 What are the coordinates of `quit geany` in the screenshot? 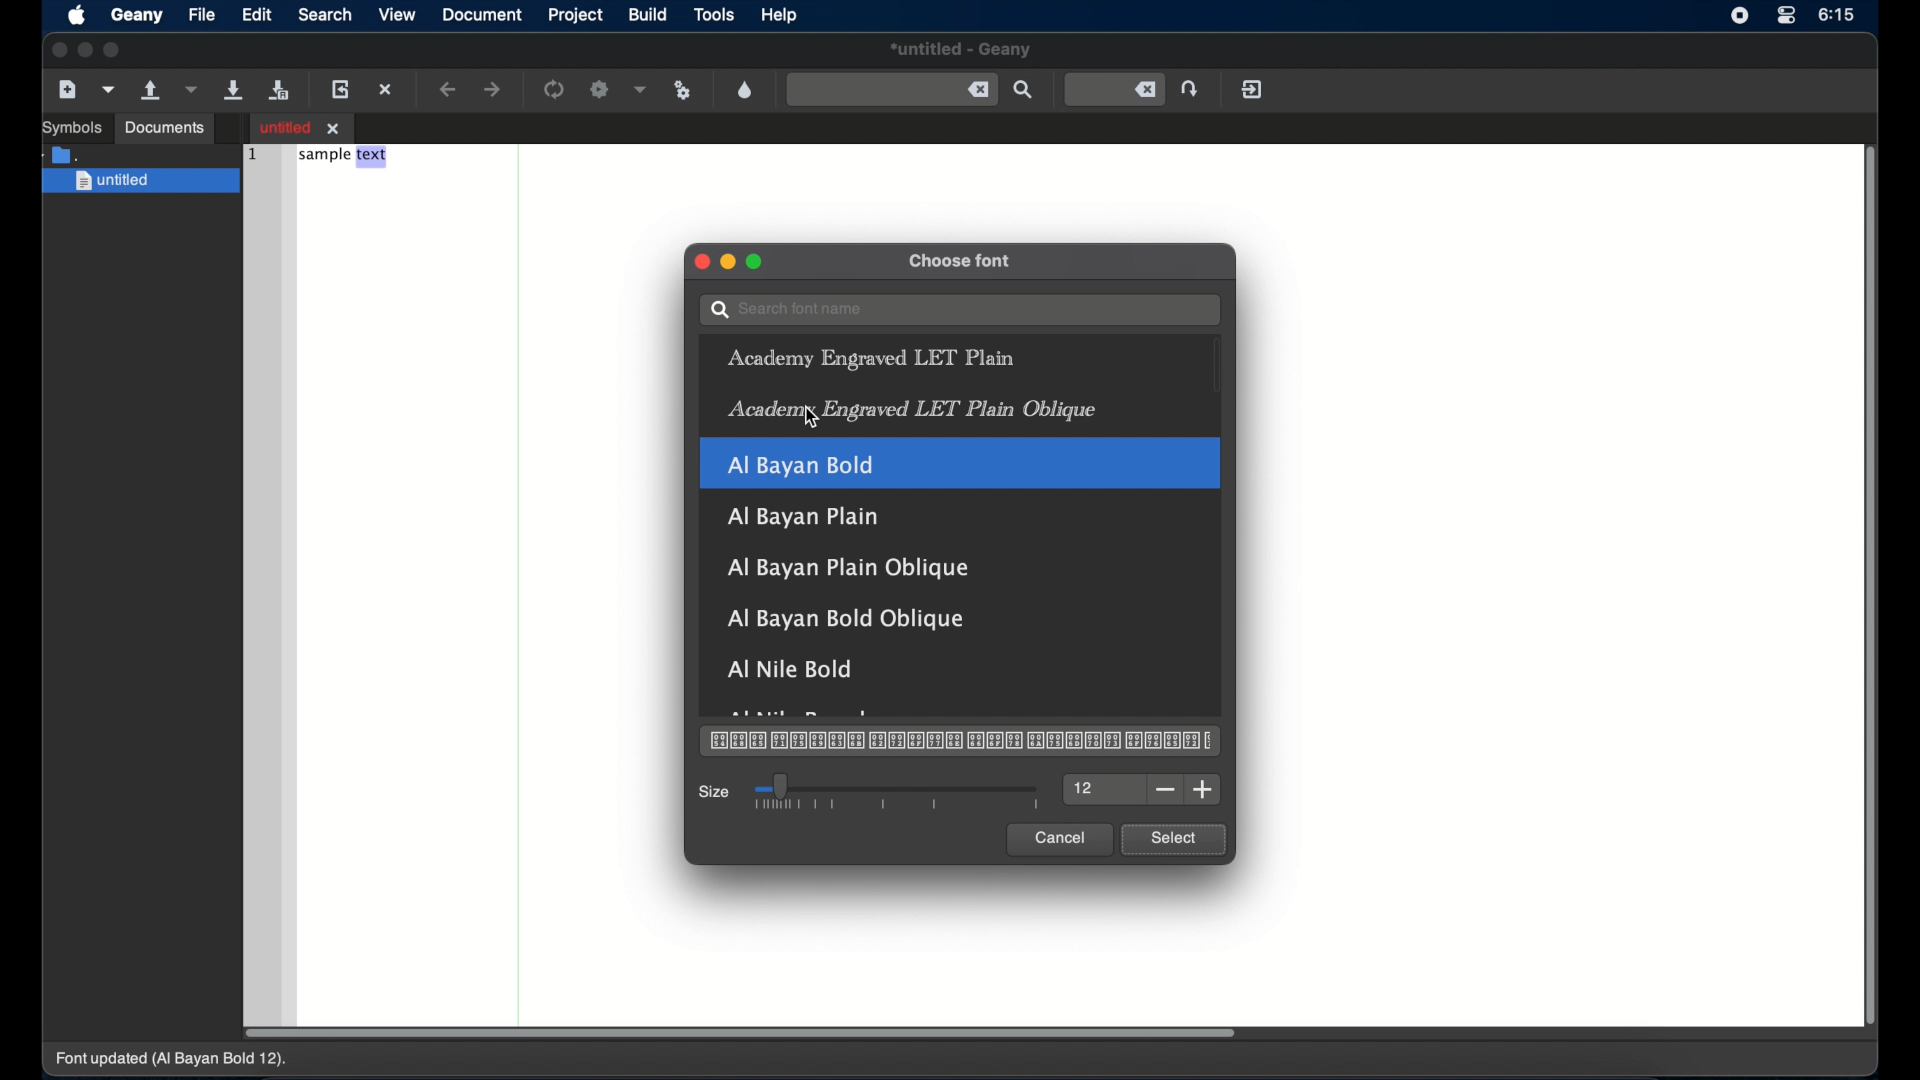 It's located at (1252, 89).